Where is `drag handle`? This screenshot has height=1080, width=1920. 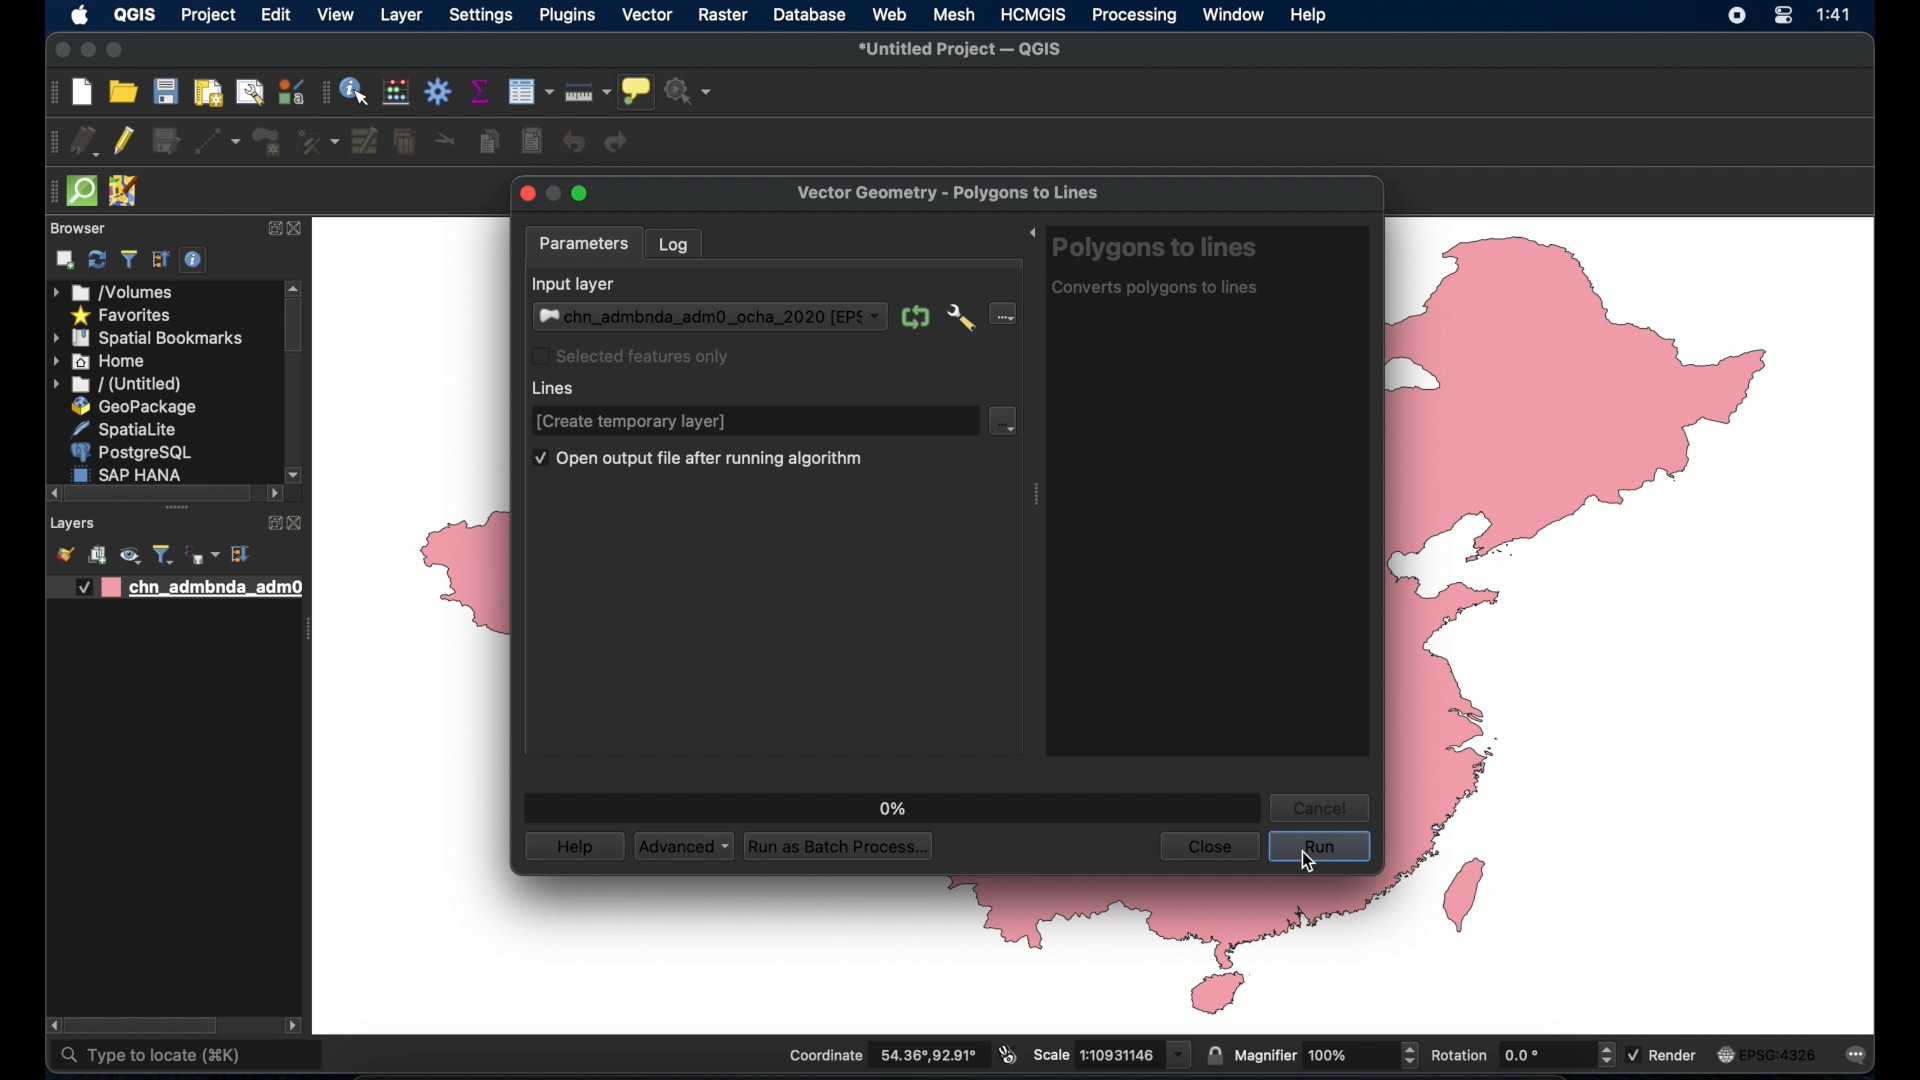 drag handle is located at coordinates (1038, 494).